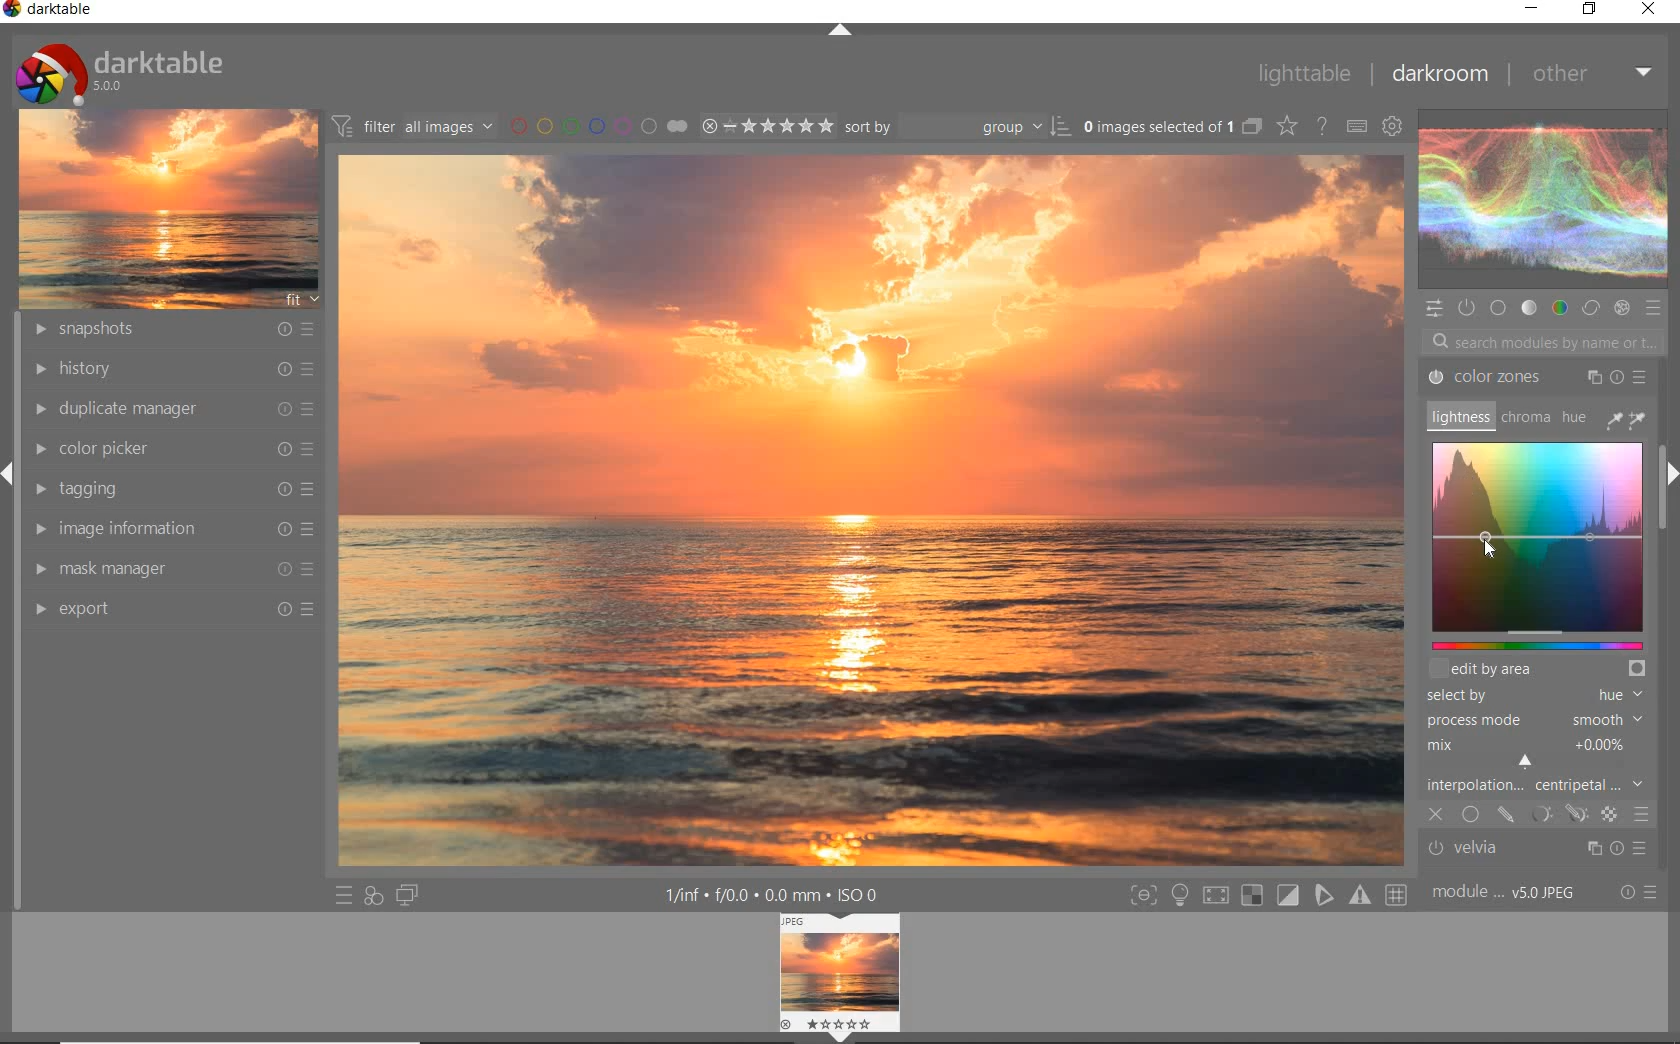 Image resolution: width=1680 pixels, height=1044 pixels. Describe the element at coordinates (1470, 816) in the screenshot. I see `UNIFORMLY` at that location.